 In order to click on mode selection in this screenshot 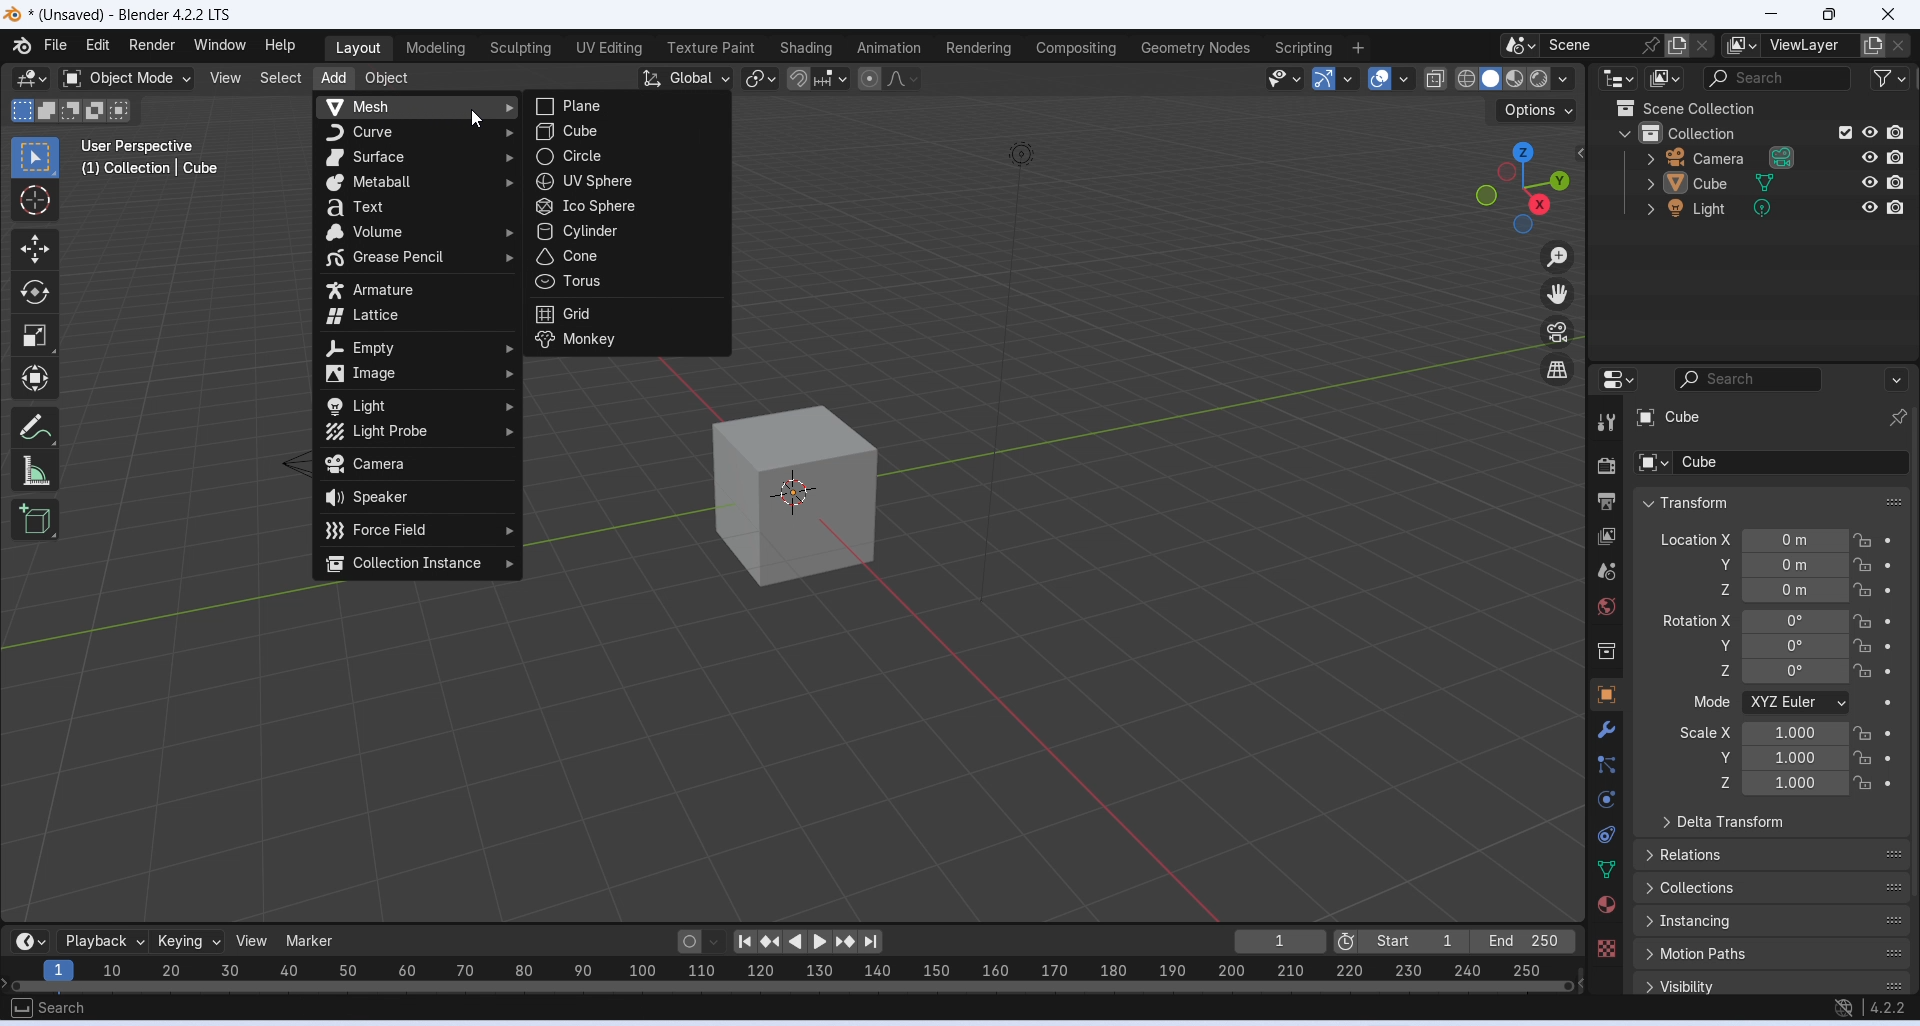, I will do `click(1797, 703)`.